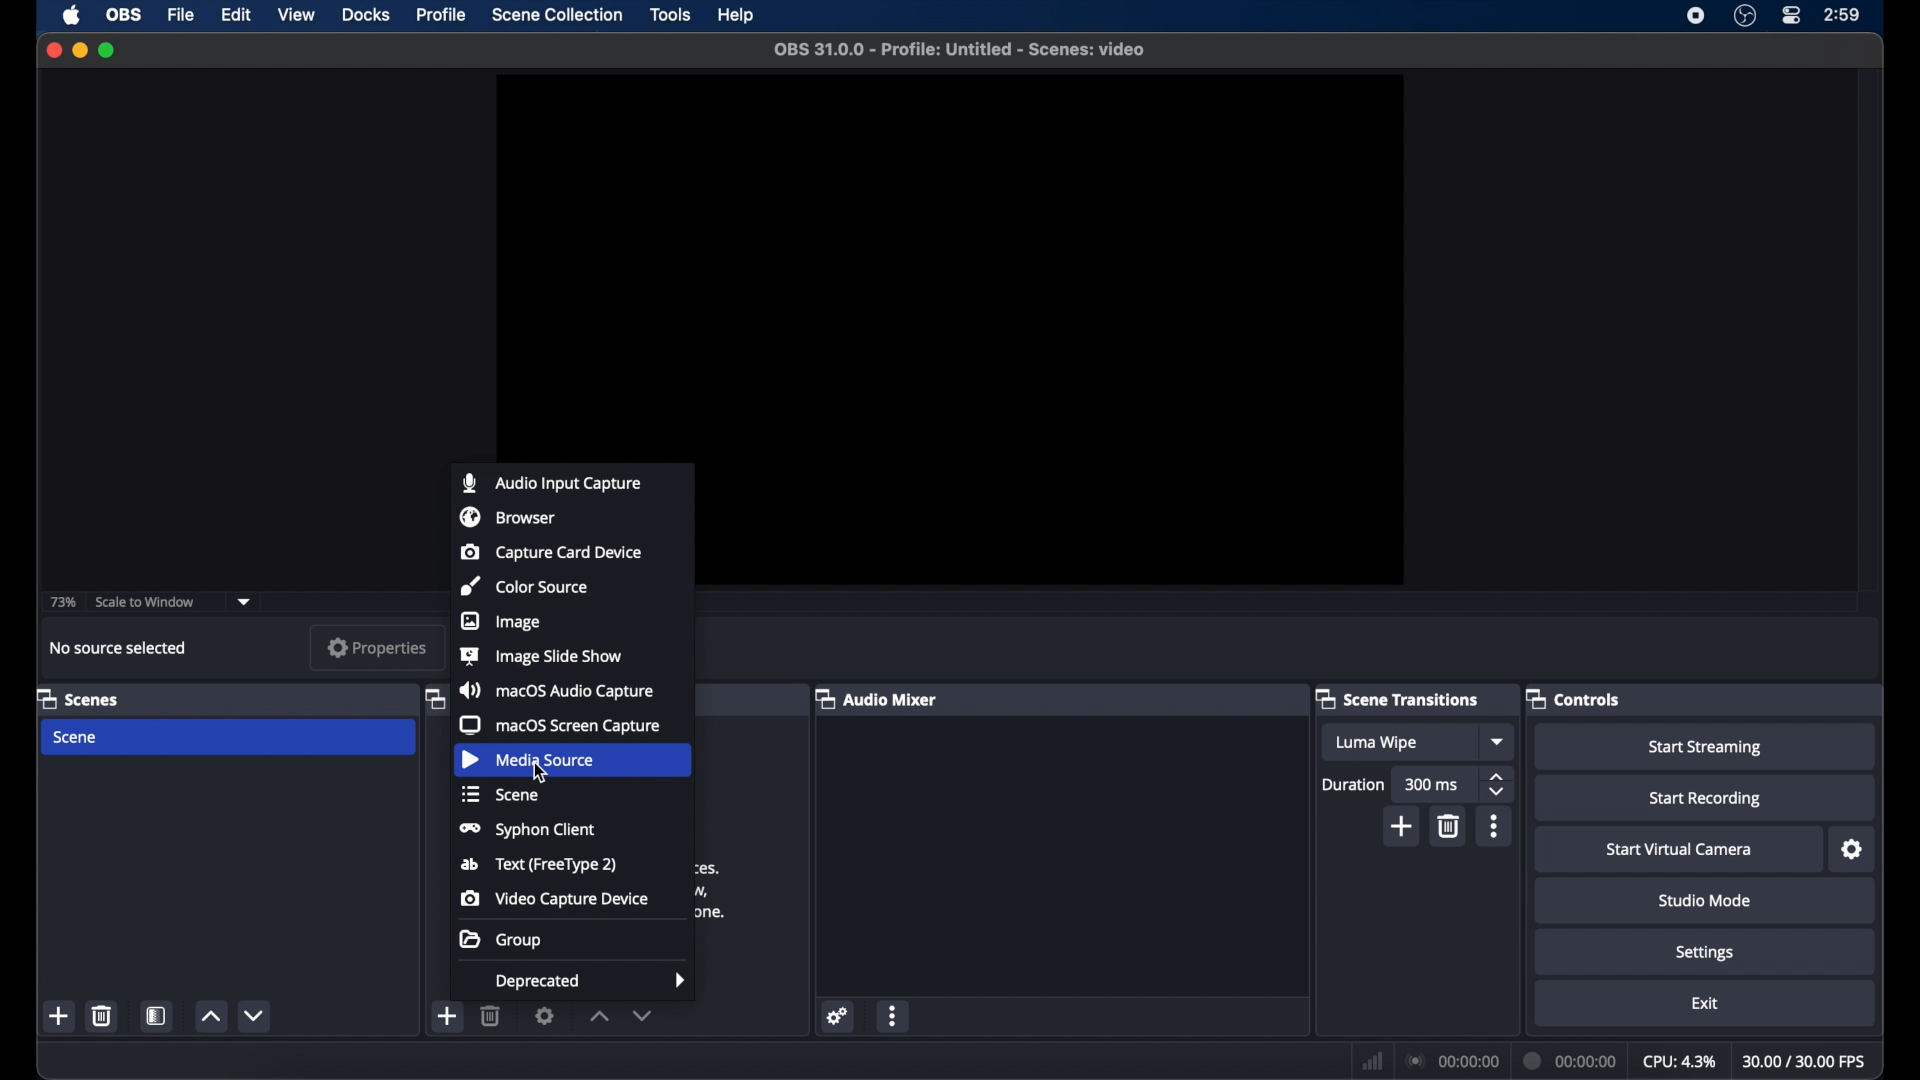 The height and width of the screenshot is (1080, 1920). I want to click on more options, so click(893, 1015).